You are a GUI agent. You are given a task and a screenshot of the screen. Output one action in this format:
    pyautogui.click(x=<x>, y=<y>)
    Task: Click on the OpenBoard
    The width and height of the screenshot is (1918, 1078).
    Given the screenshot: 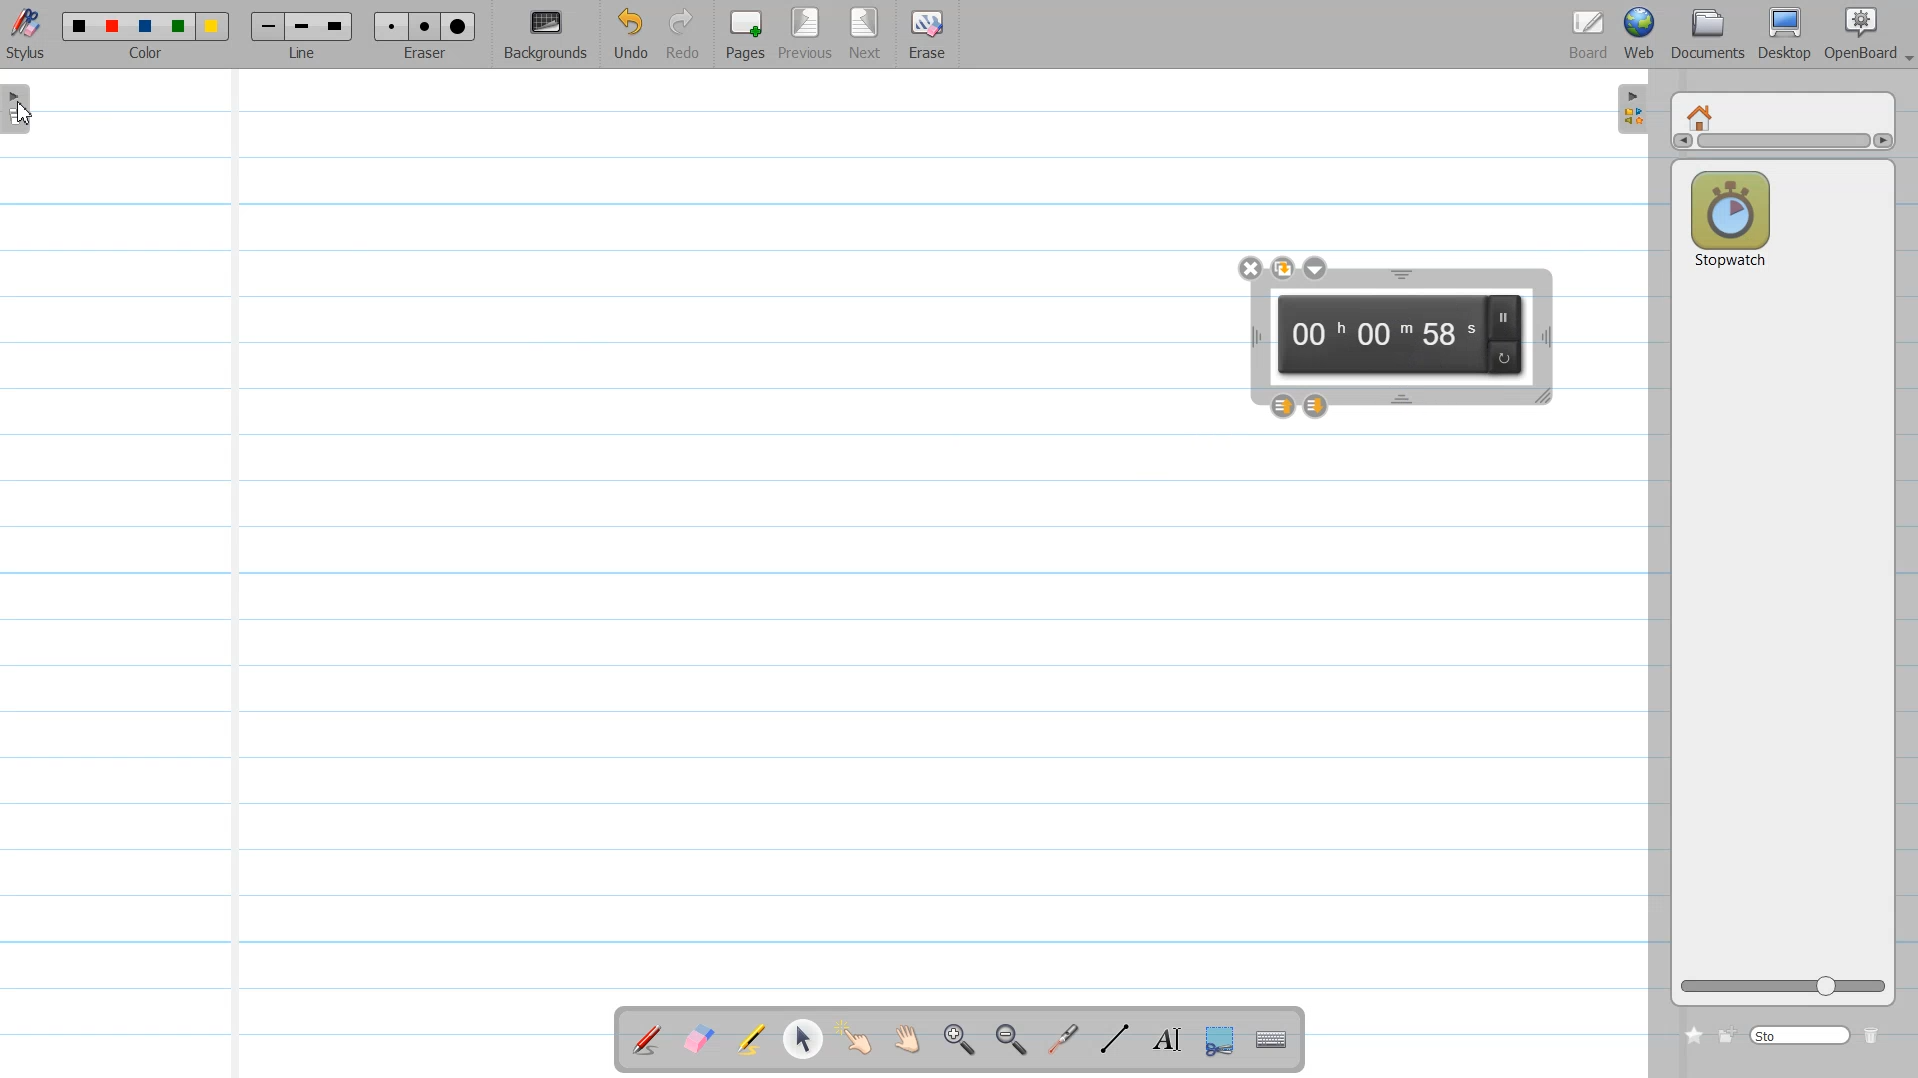 What is the action you would take?
    pyautogui.click(x=1857, y=34)
    